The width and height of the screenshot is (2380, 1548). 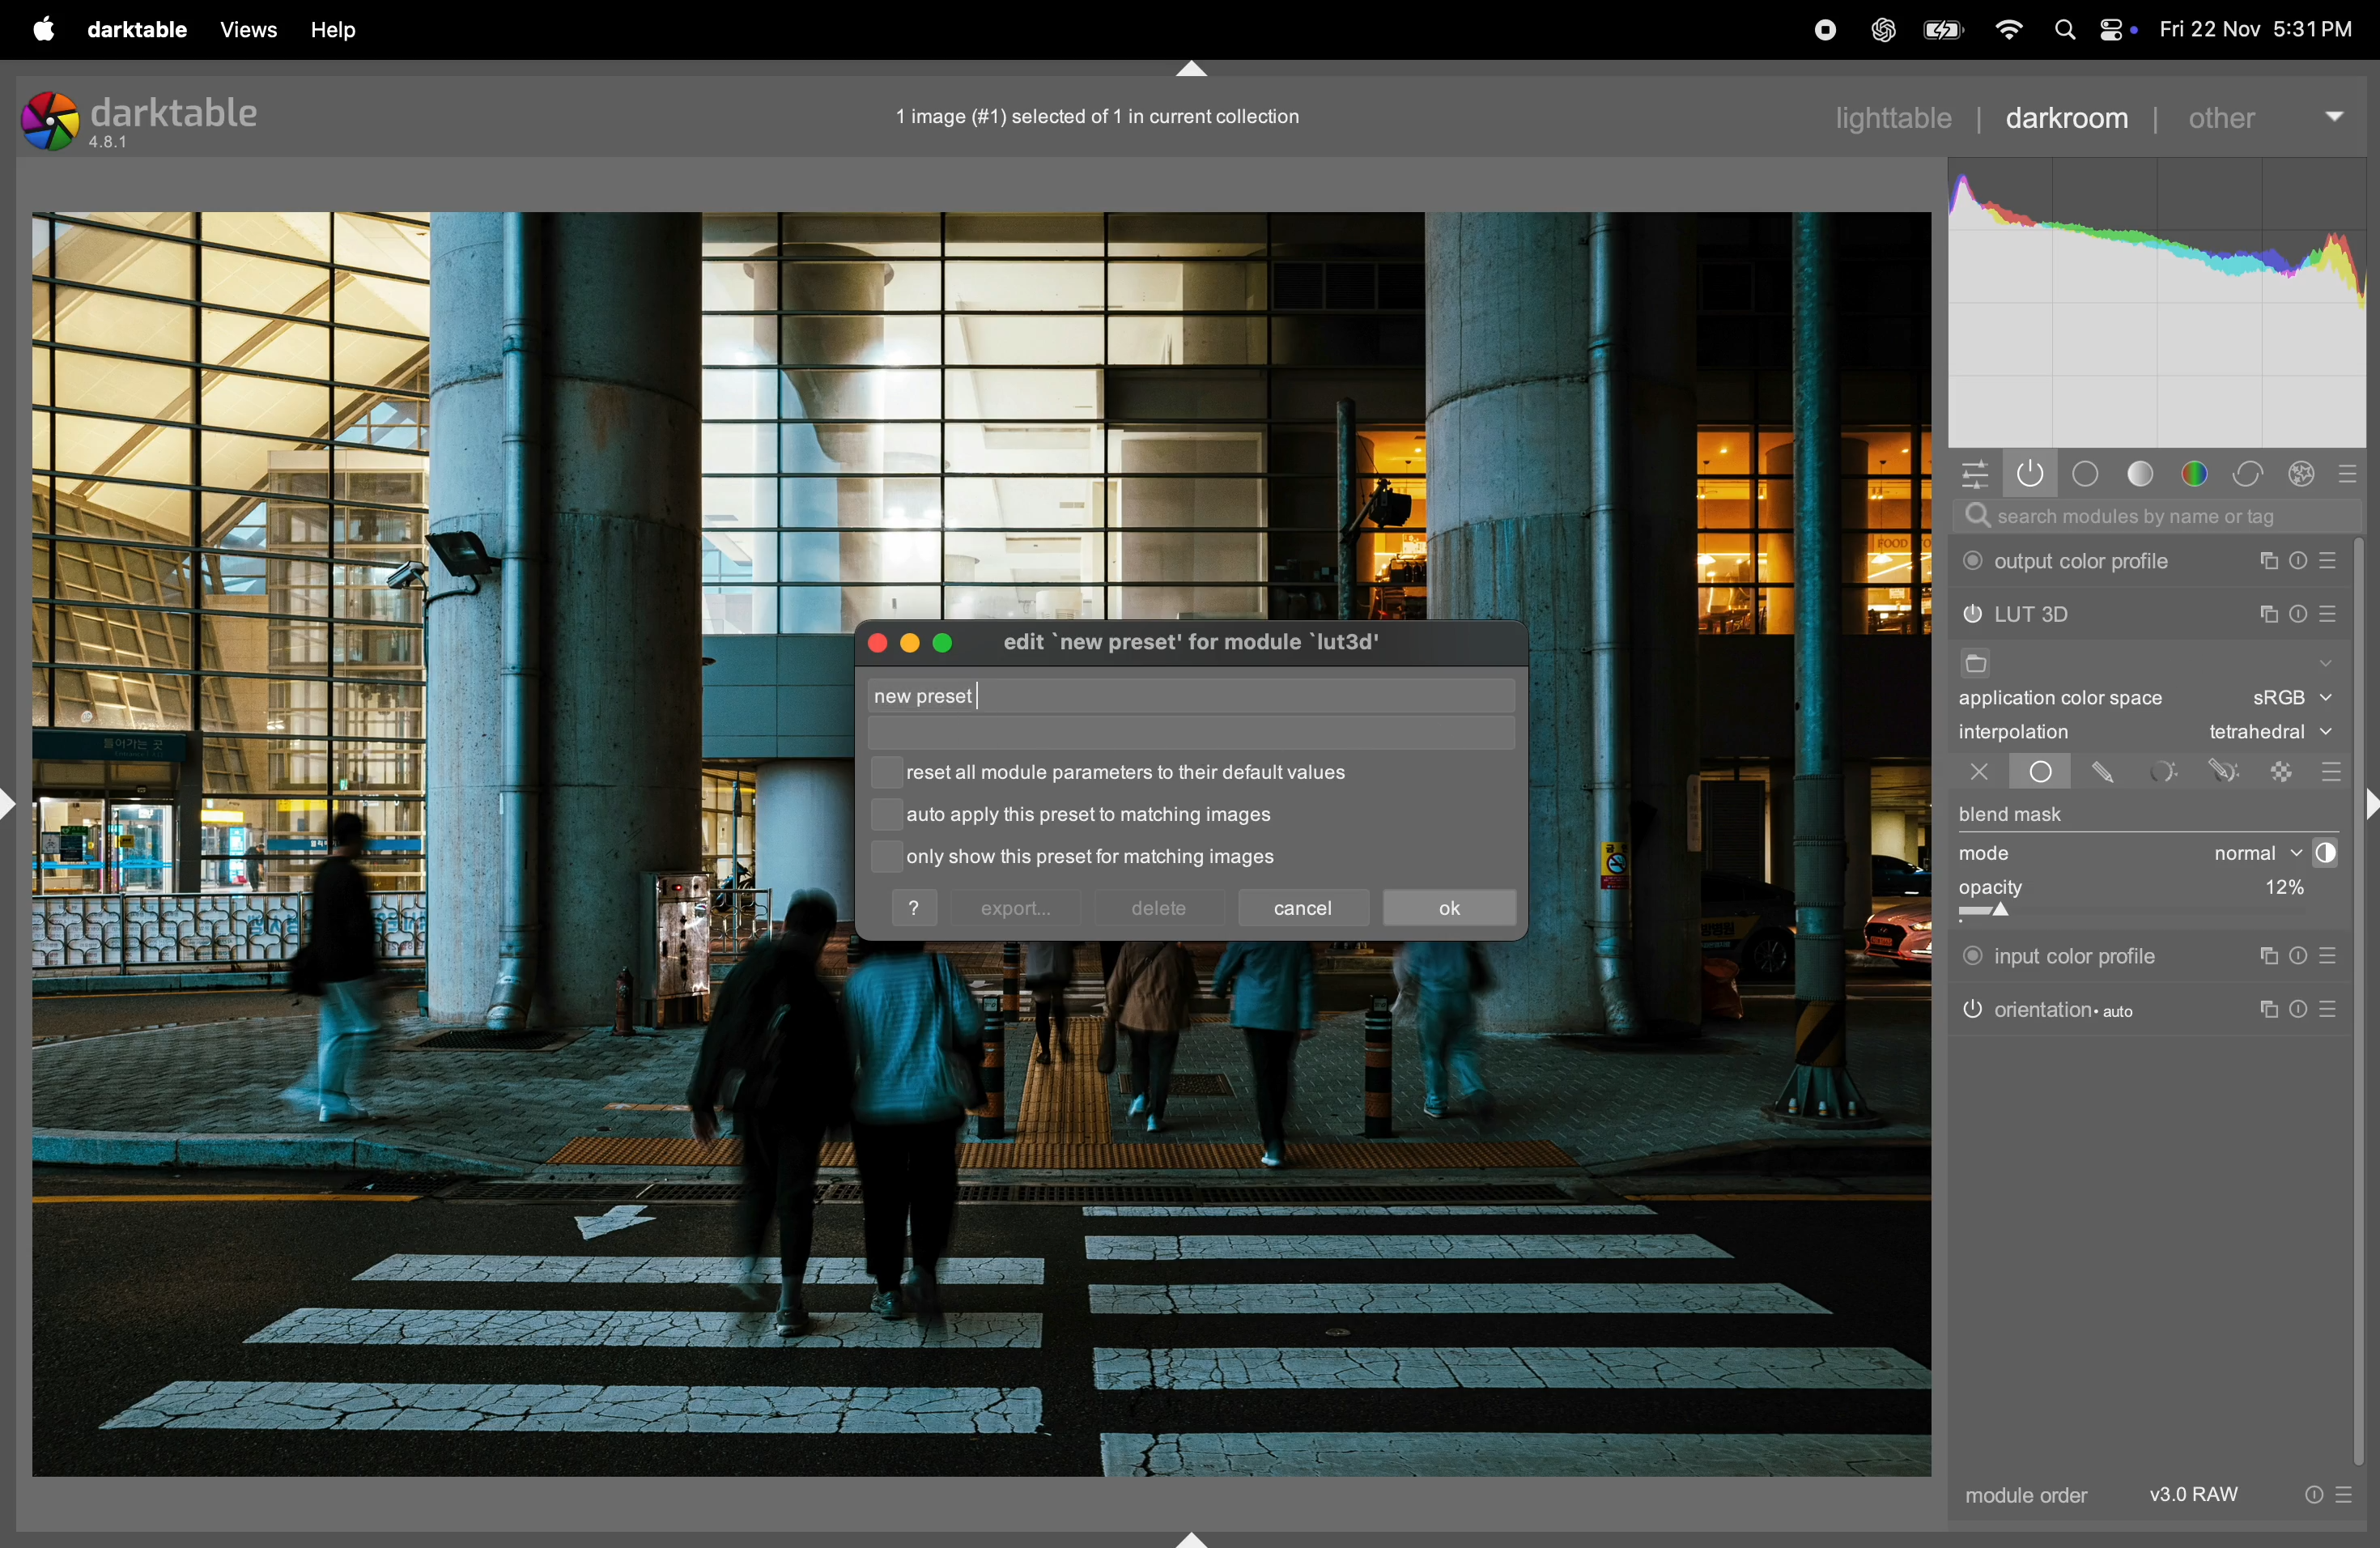 What do you see at coordinates (2253, 474) in the screenshot?
I see `correct` at bounding box center [2253, 474].